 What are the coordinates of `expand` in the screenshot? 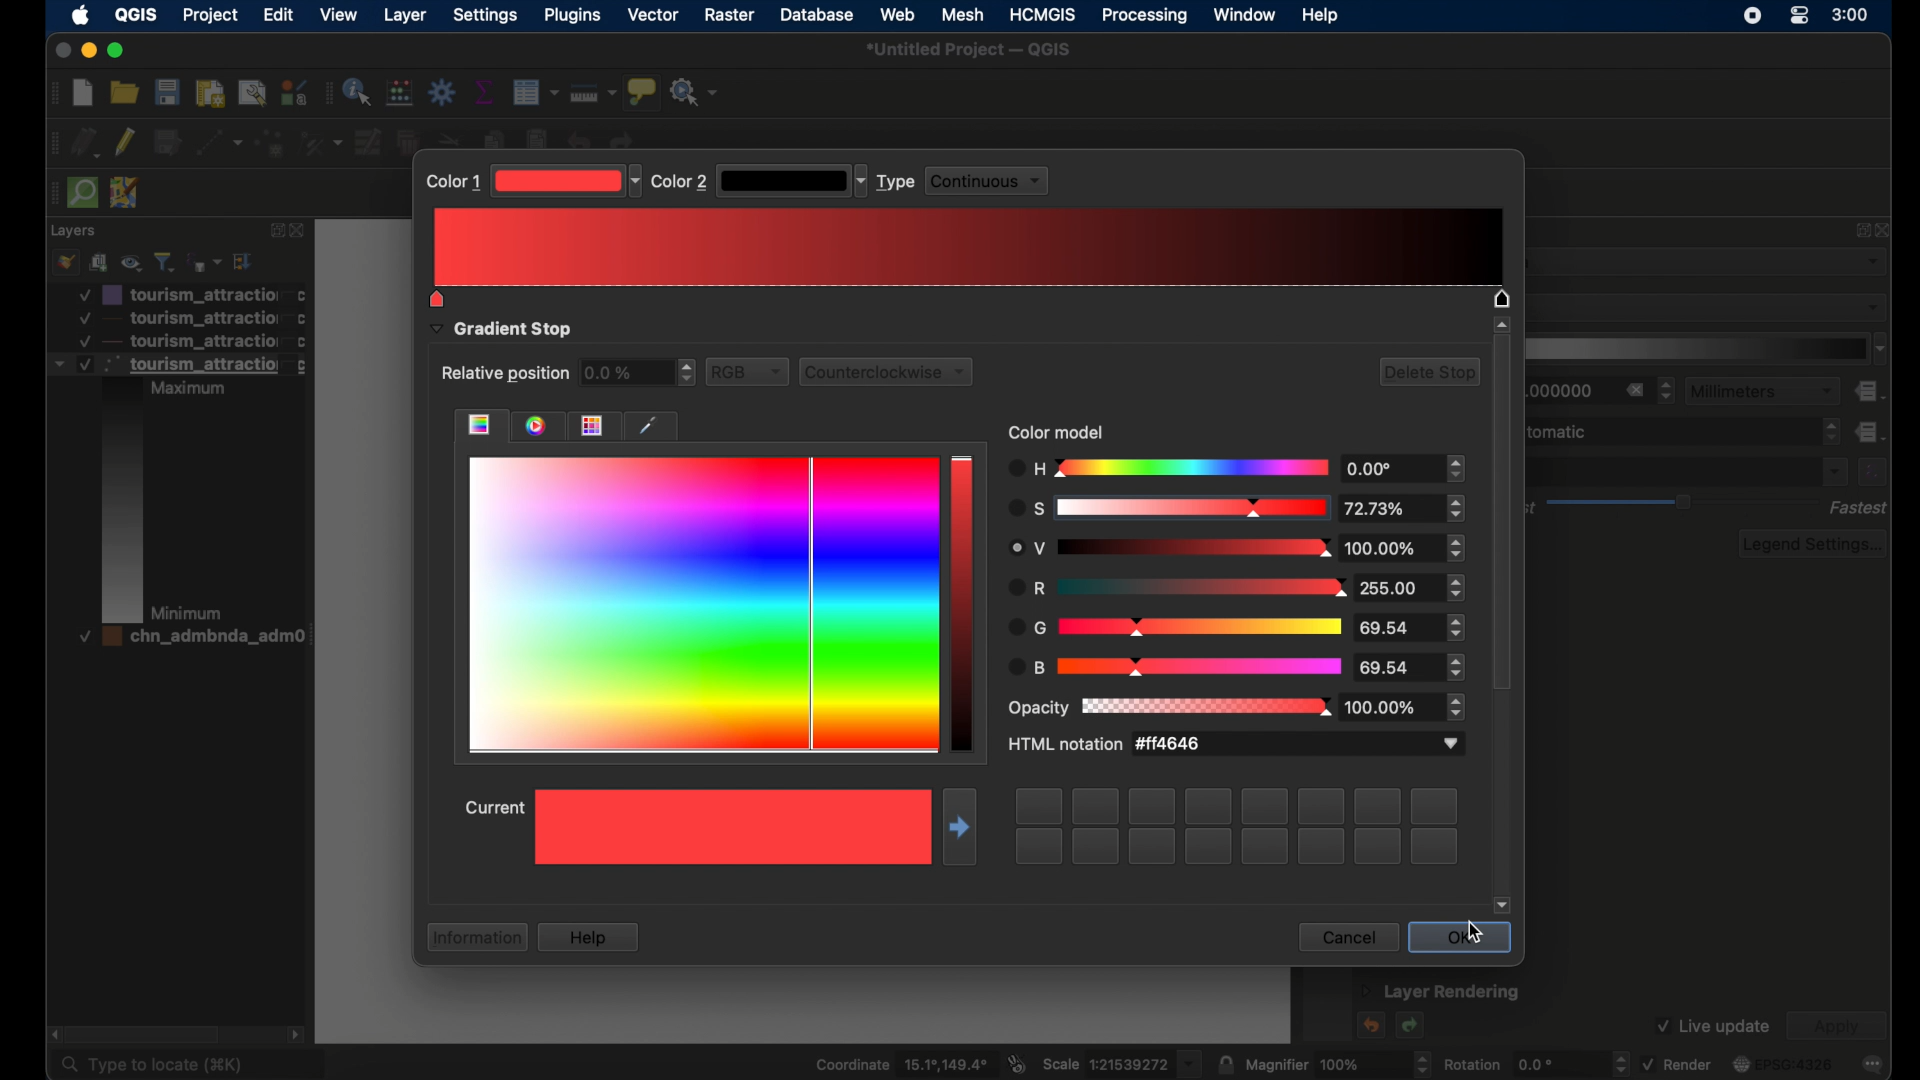 It's located at (245, 261).